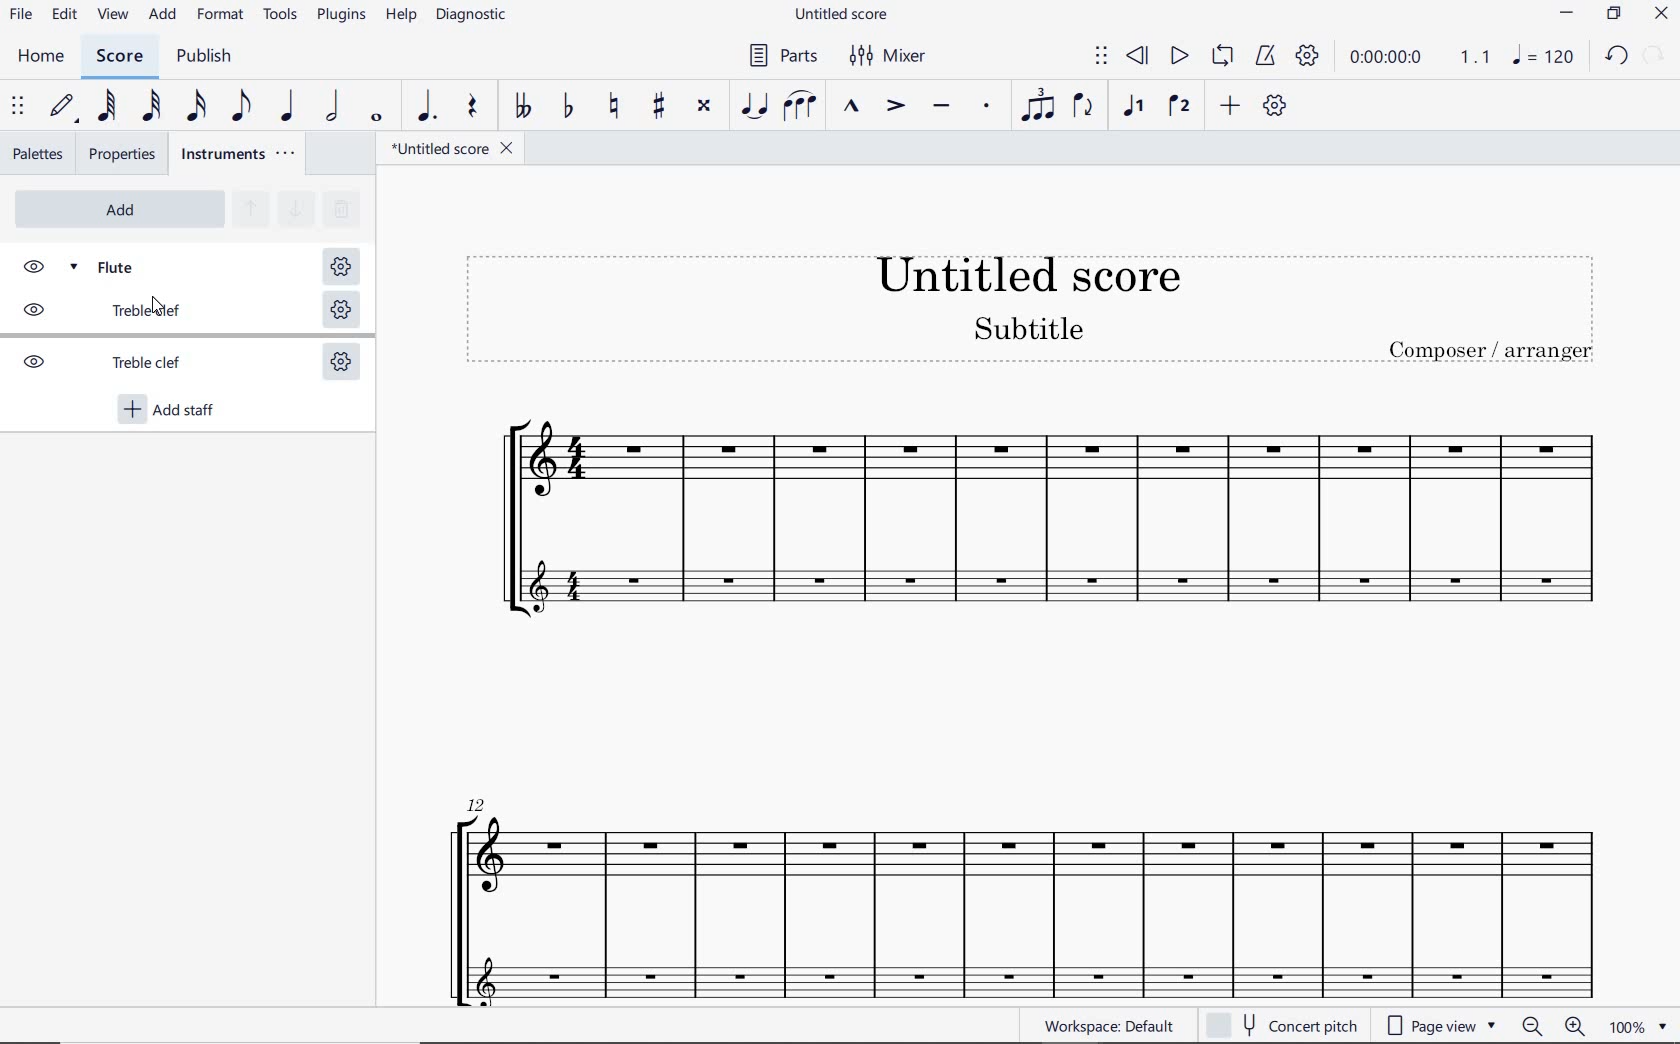 This screenshot has width=1680, height=1044. Describe the element at coordinates (1032, 107) in the screenshot. I see `TUPLET` at that location.